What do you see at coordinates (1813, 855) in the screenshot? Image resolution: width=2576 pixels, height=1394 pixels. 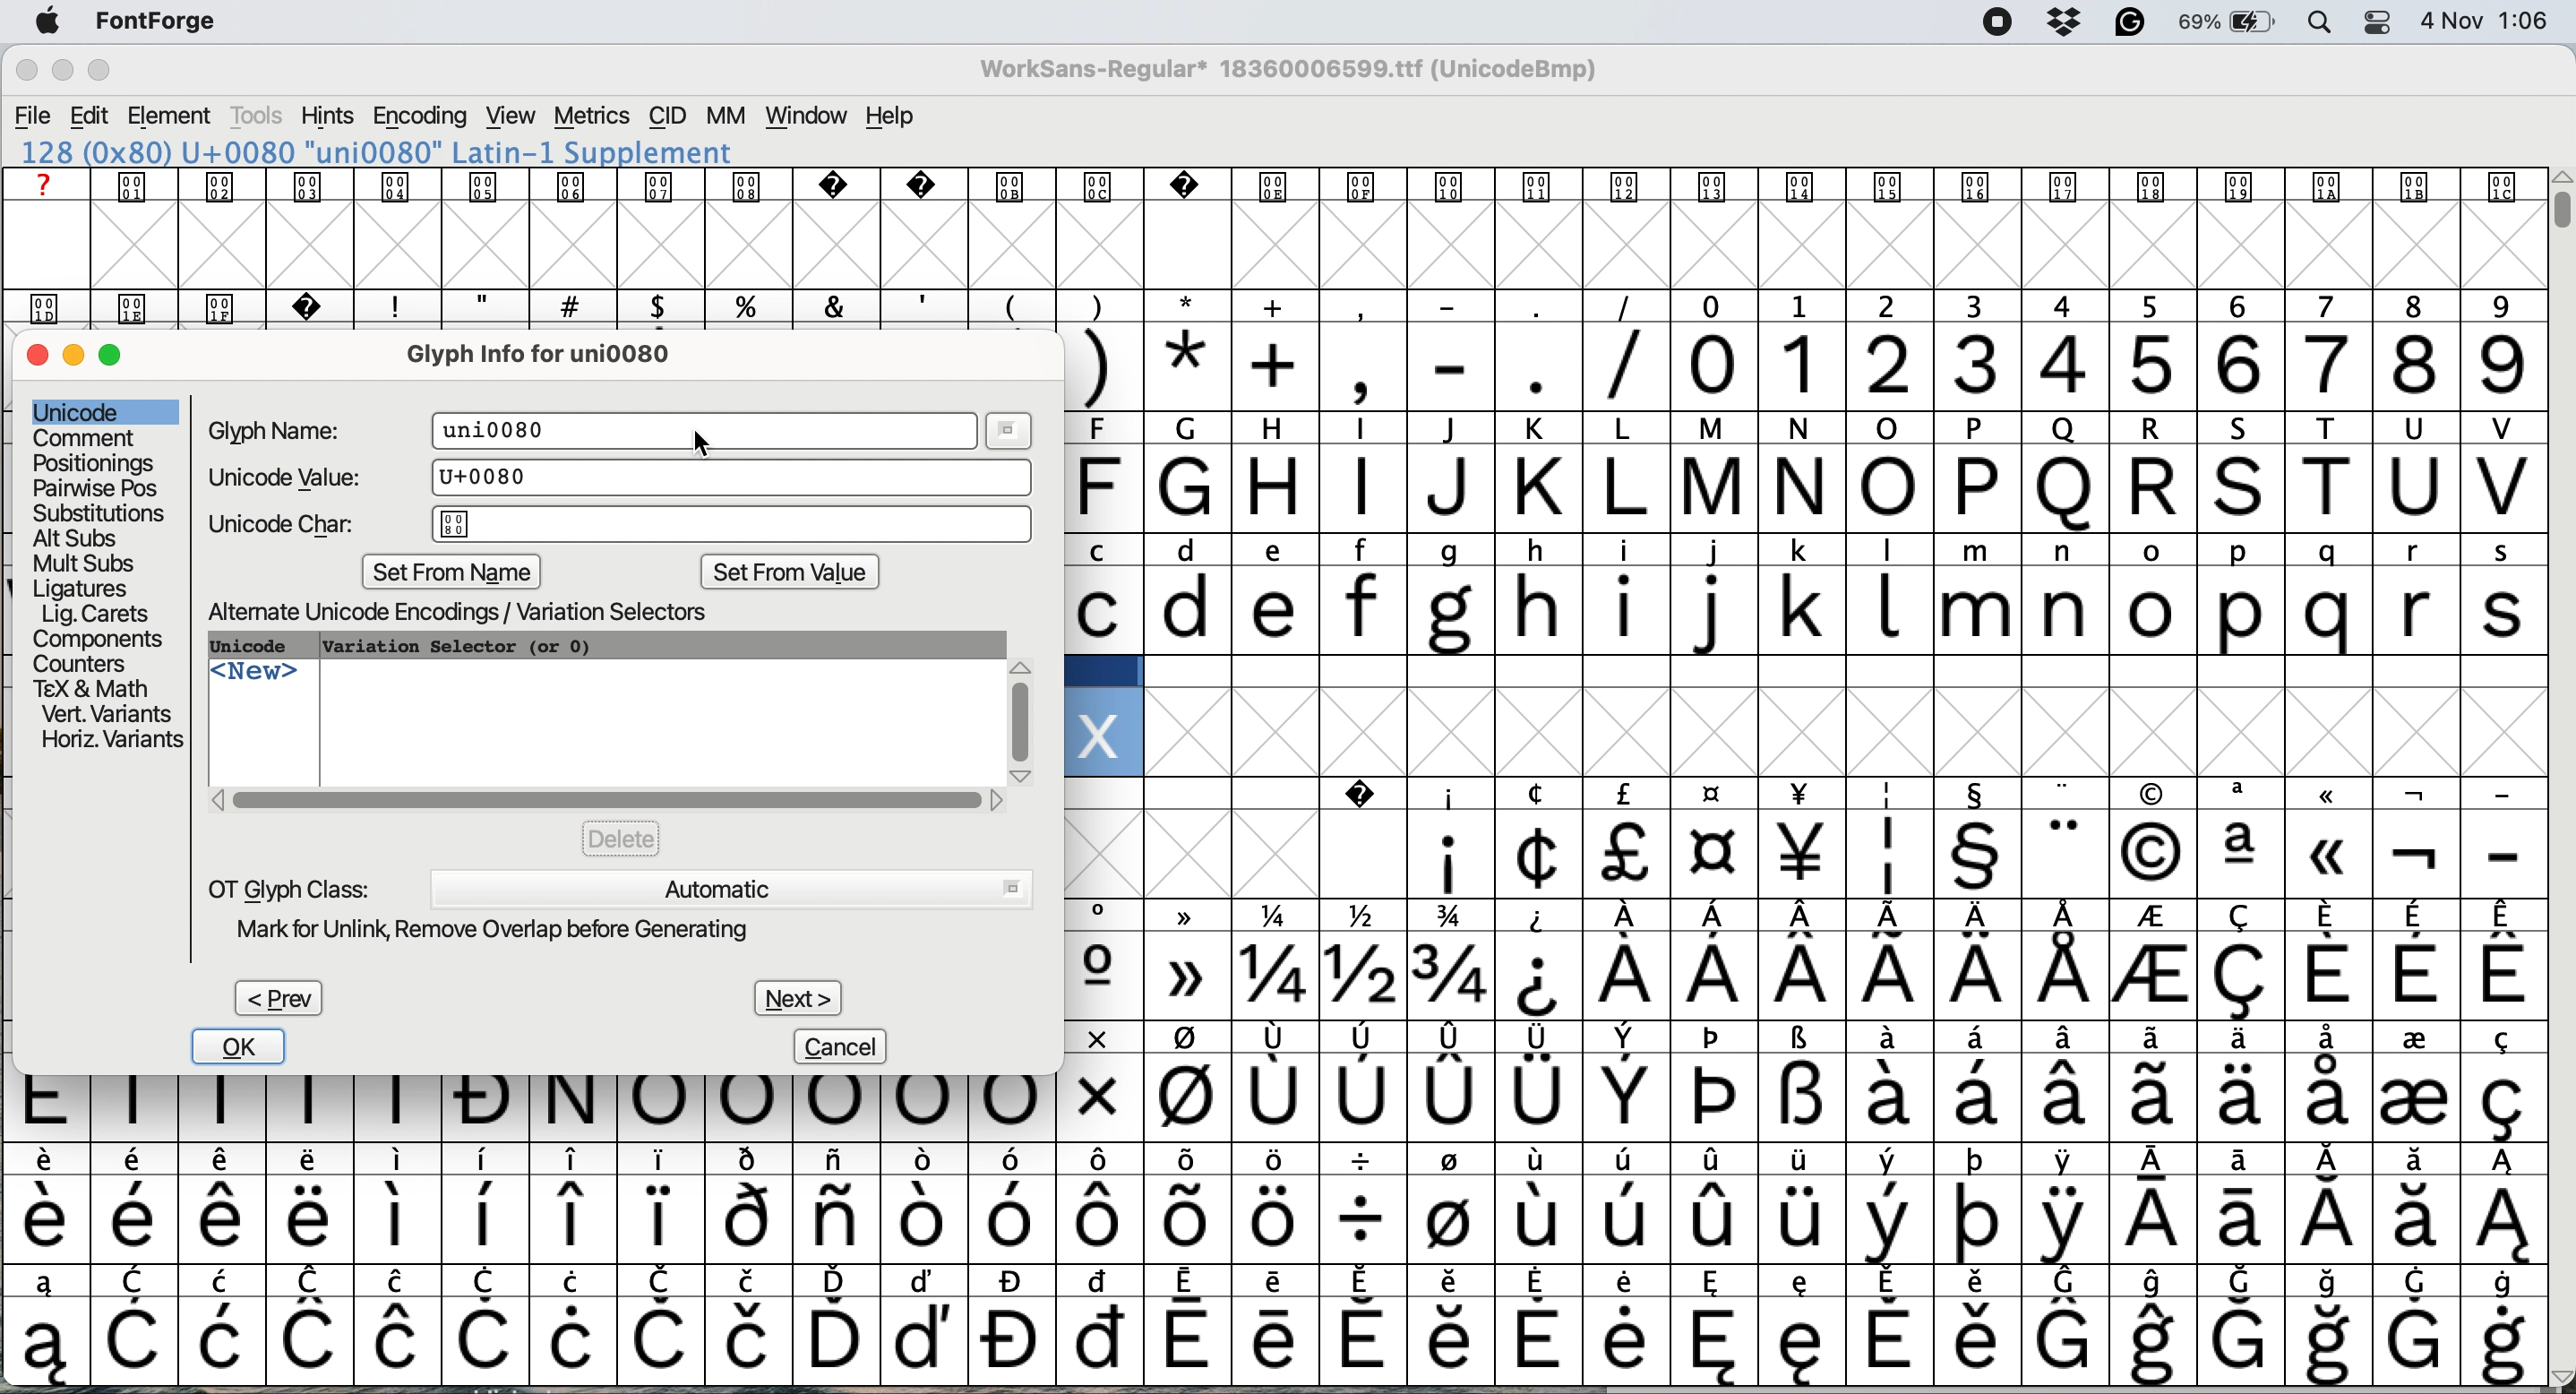 I see `special characters` at bounding box center [1813, 855].